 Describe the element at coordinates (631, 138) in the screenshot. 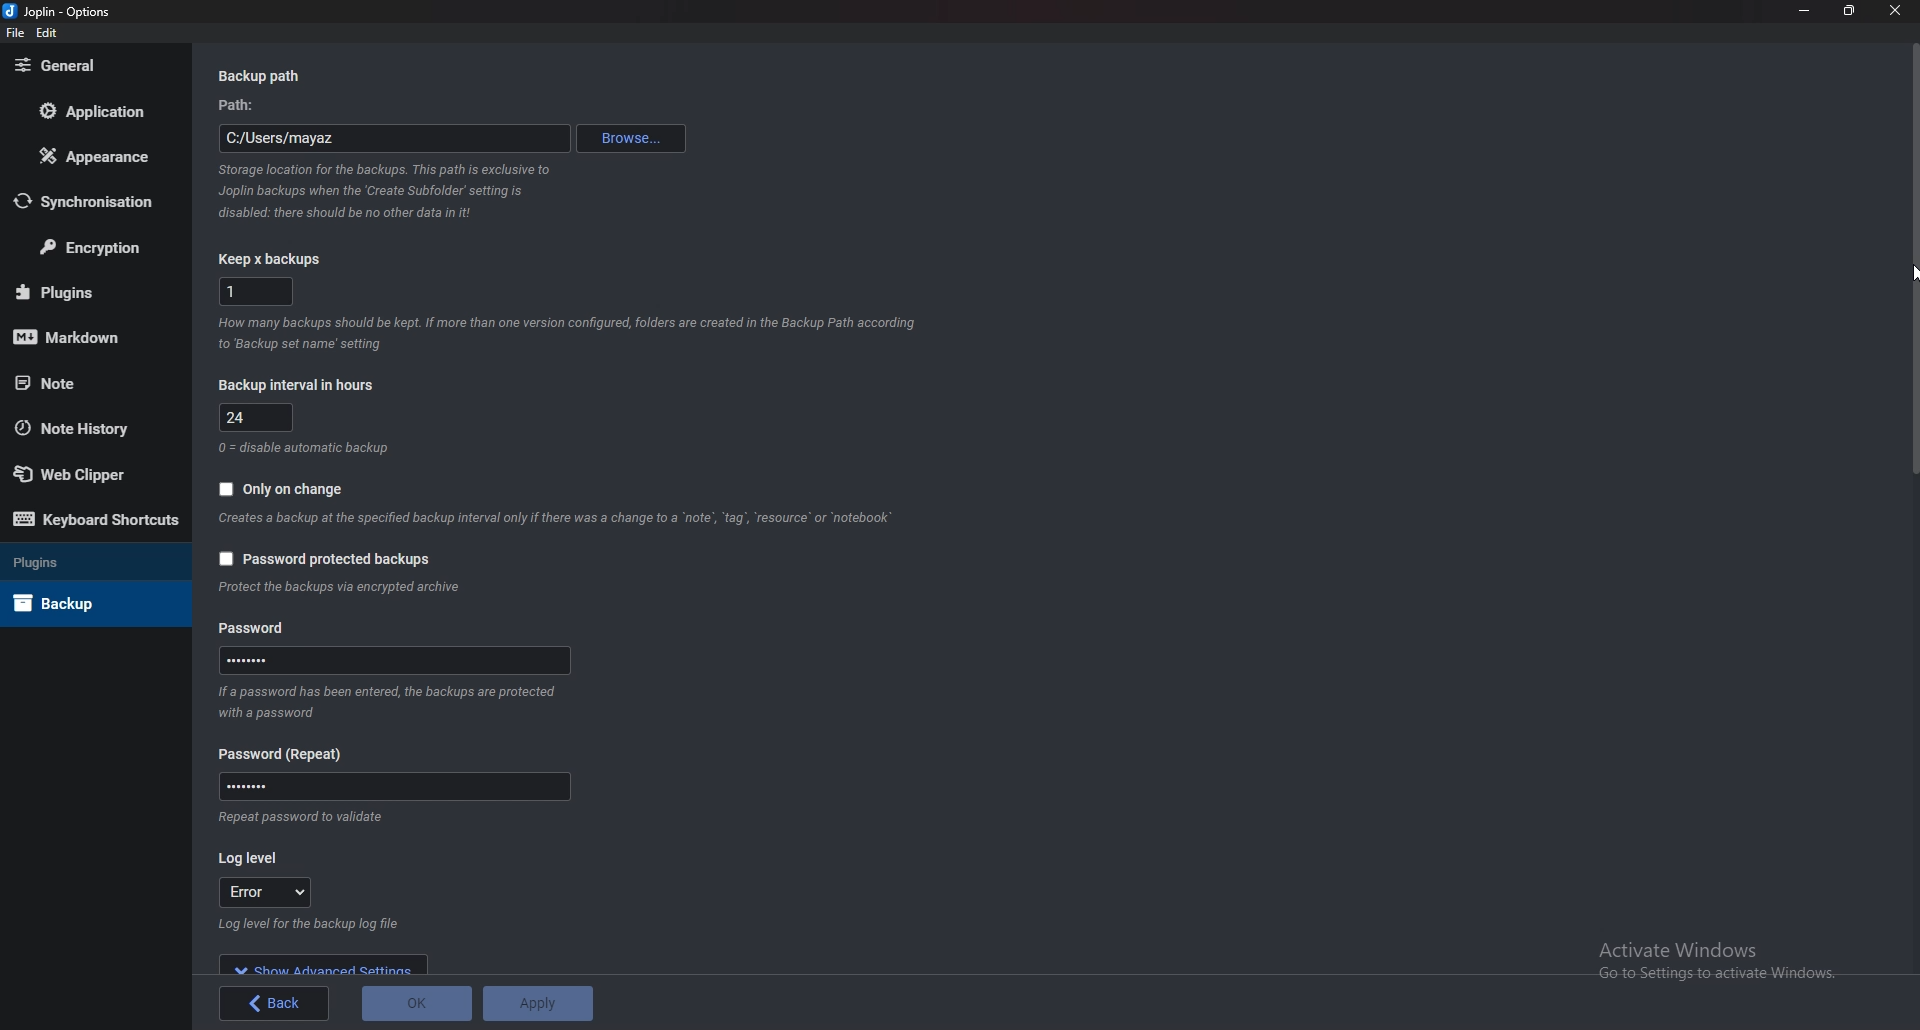

I see `Browse` at that location.